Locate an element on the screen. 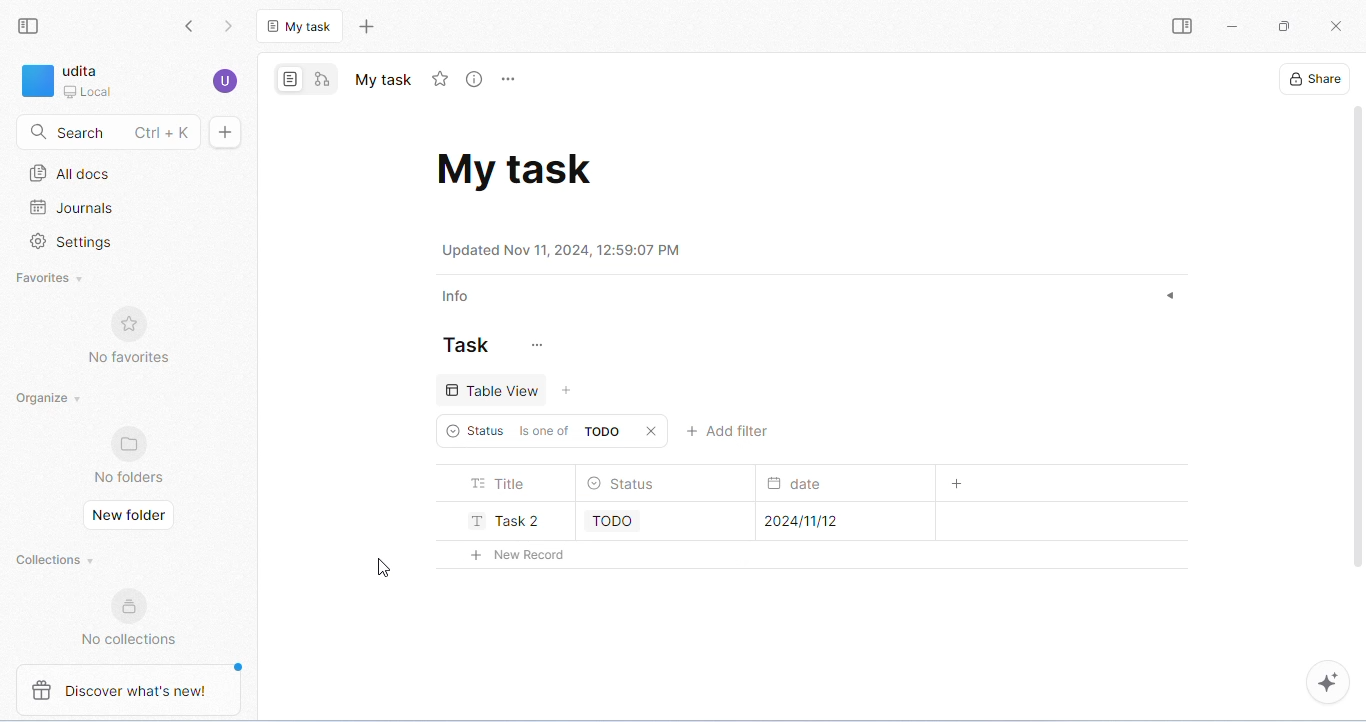  share is located at coordinates (1312, 78).